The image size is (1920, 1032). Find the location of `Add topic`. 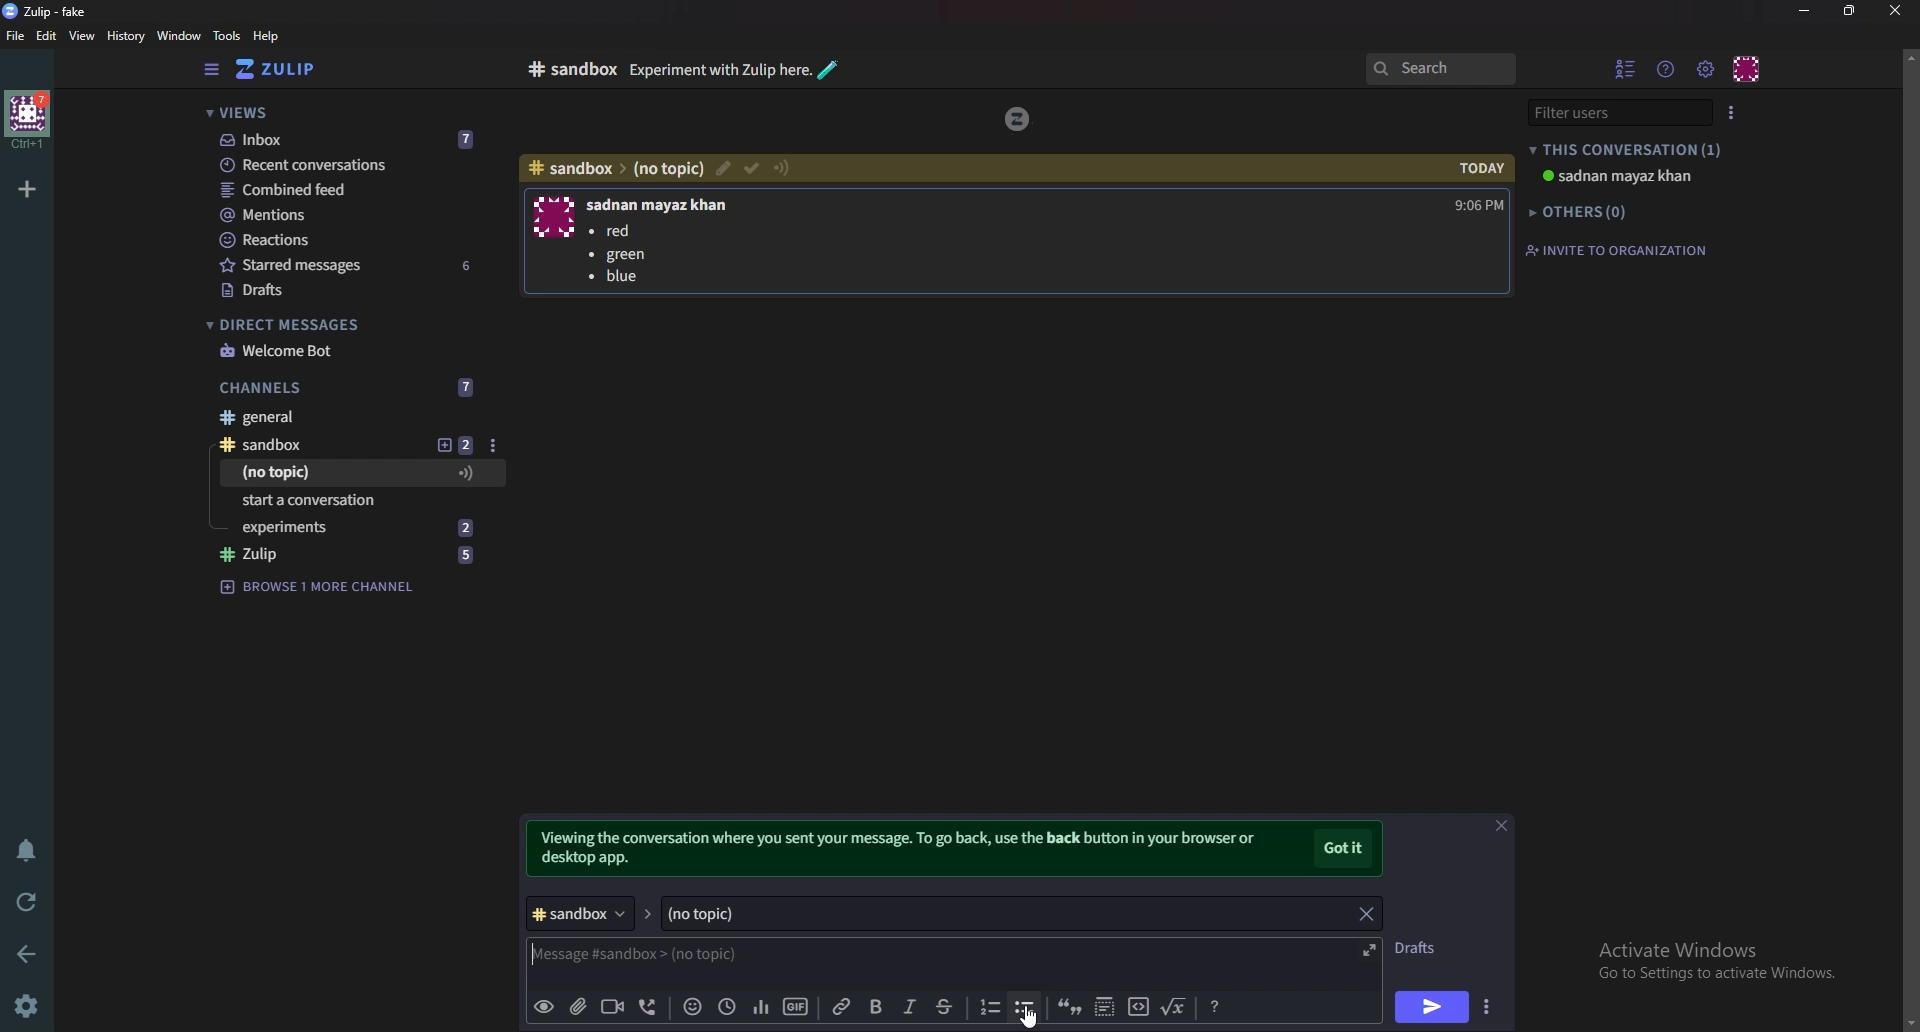

Add topic is located at coordinates (453, 445).